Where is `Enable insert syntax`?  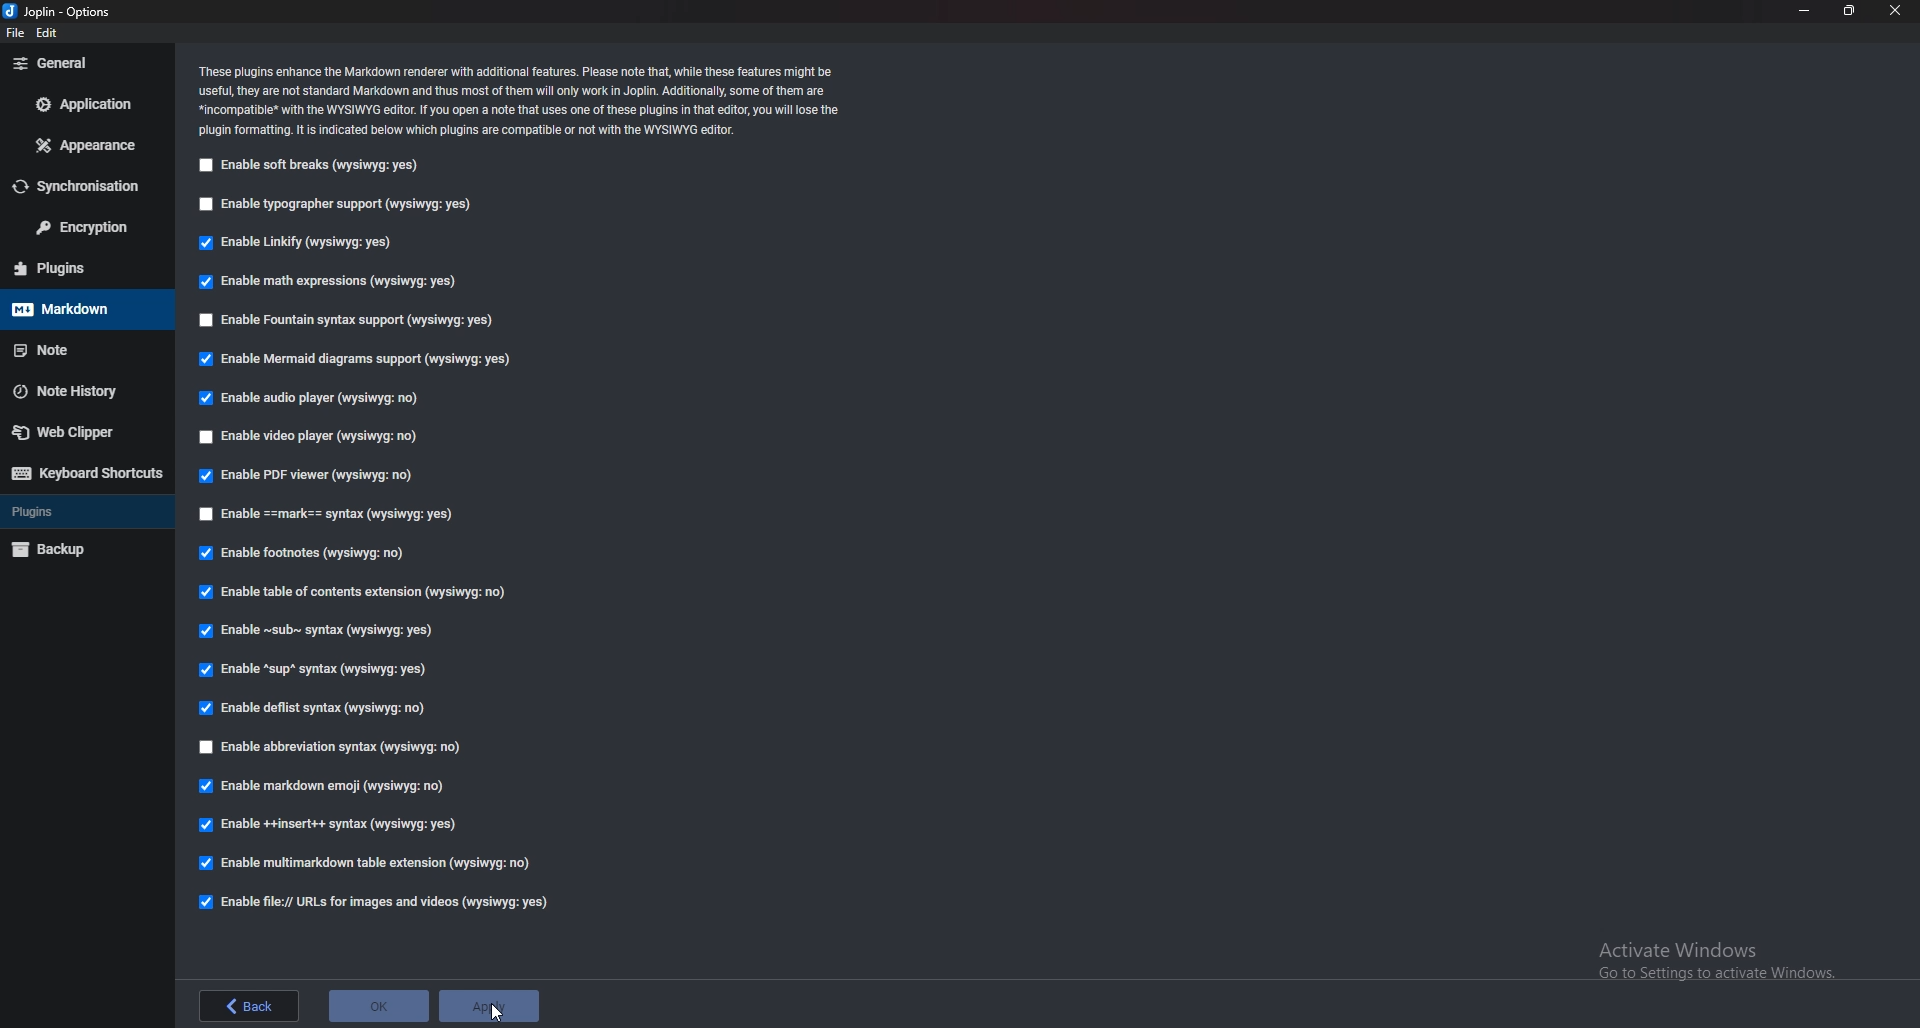 Enable insert syntax is located at coordinates (335, 823).